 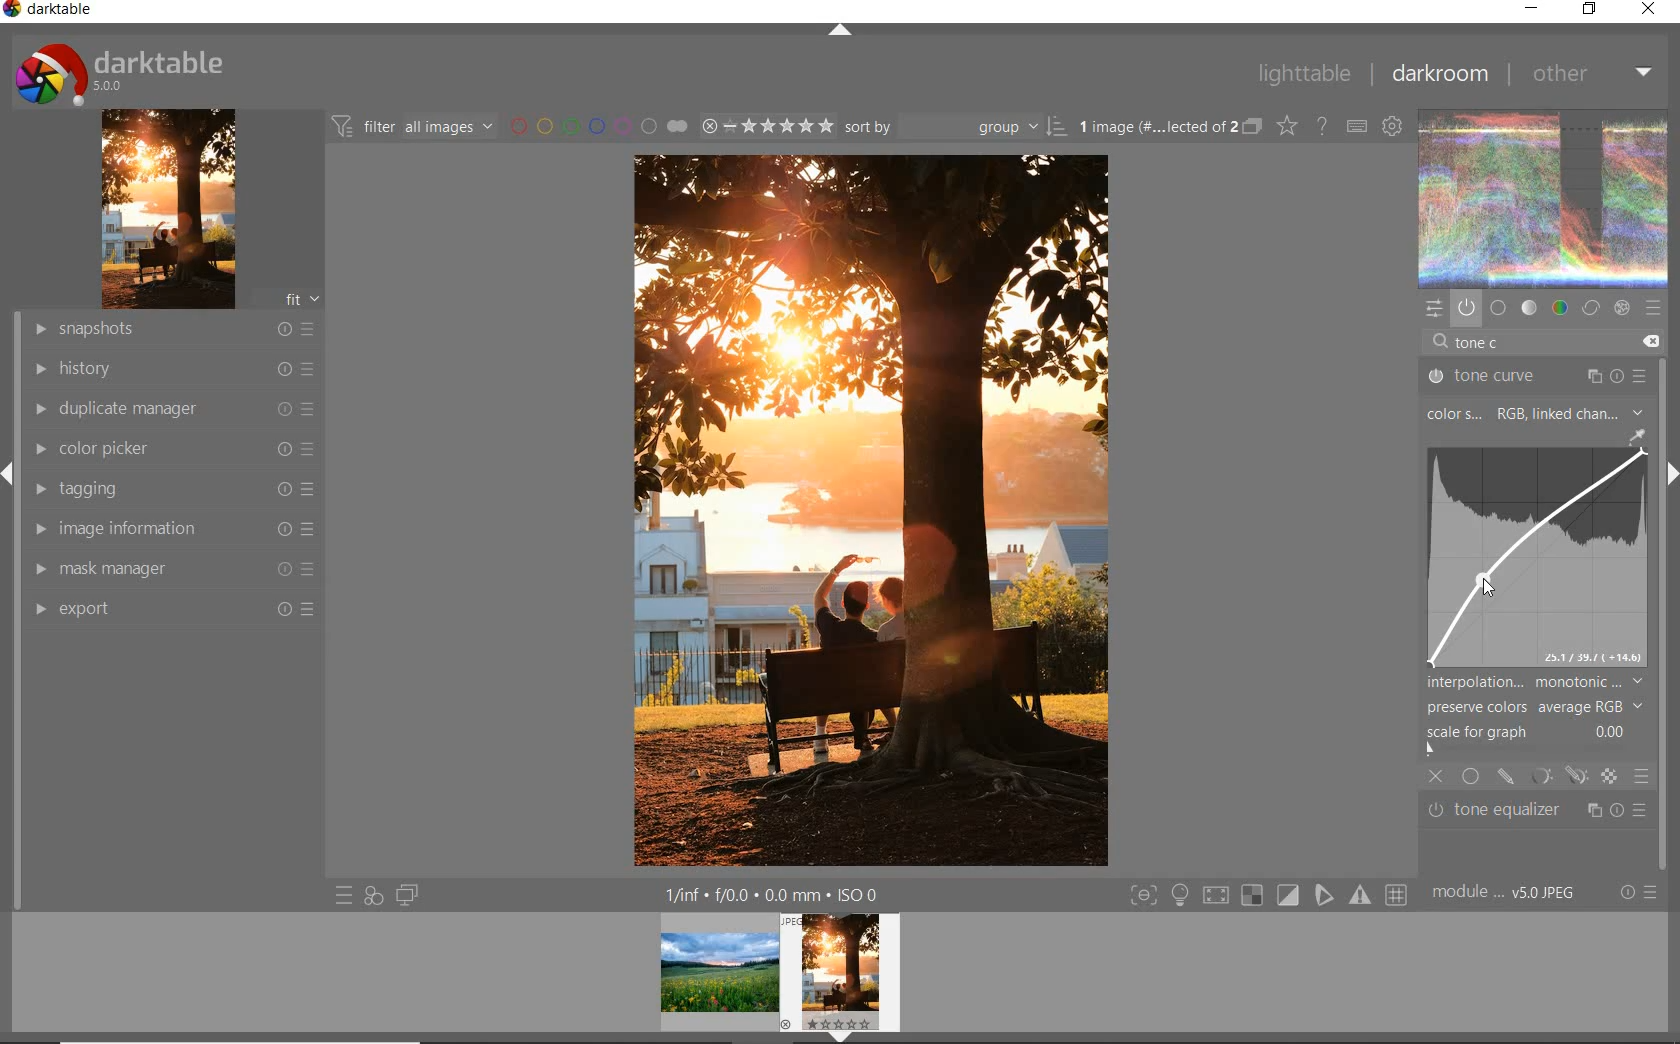 I want to click on preserve colors, so click(x=1532, y=707).